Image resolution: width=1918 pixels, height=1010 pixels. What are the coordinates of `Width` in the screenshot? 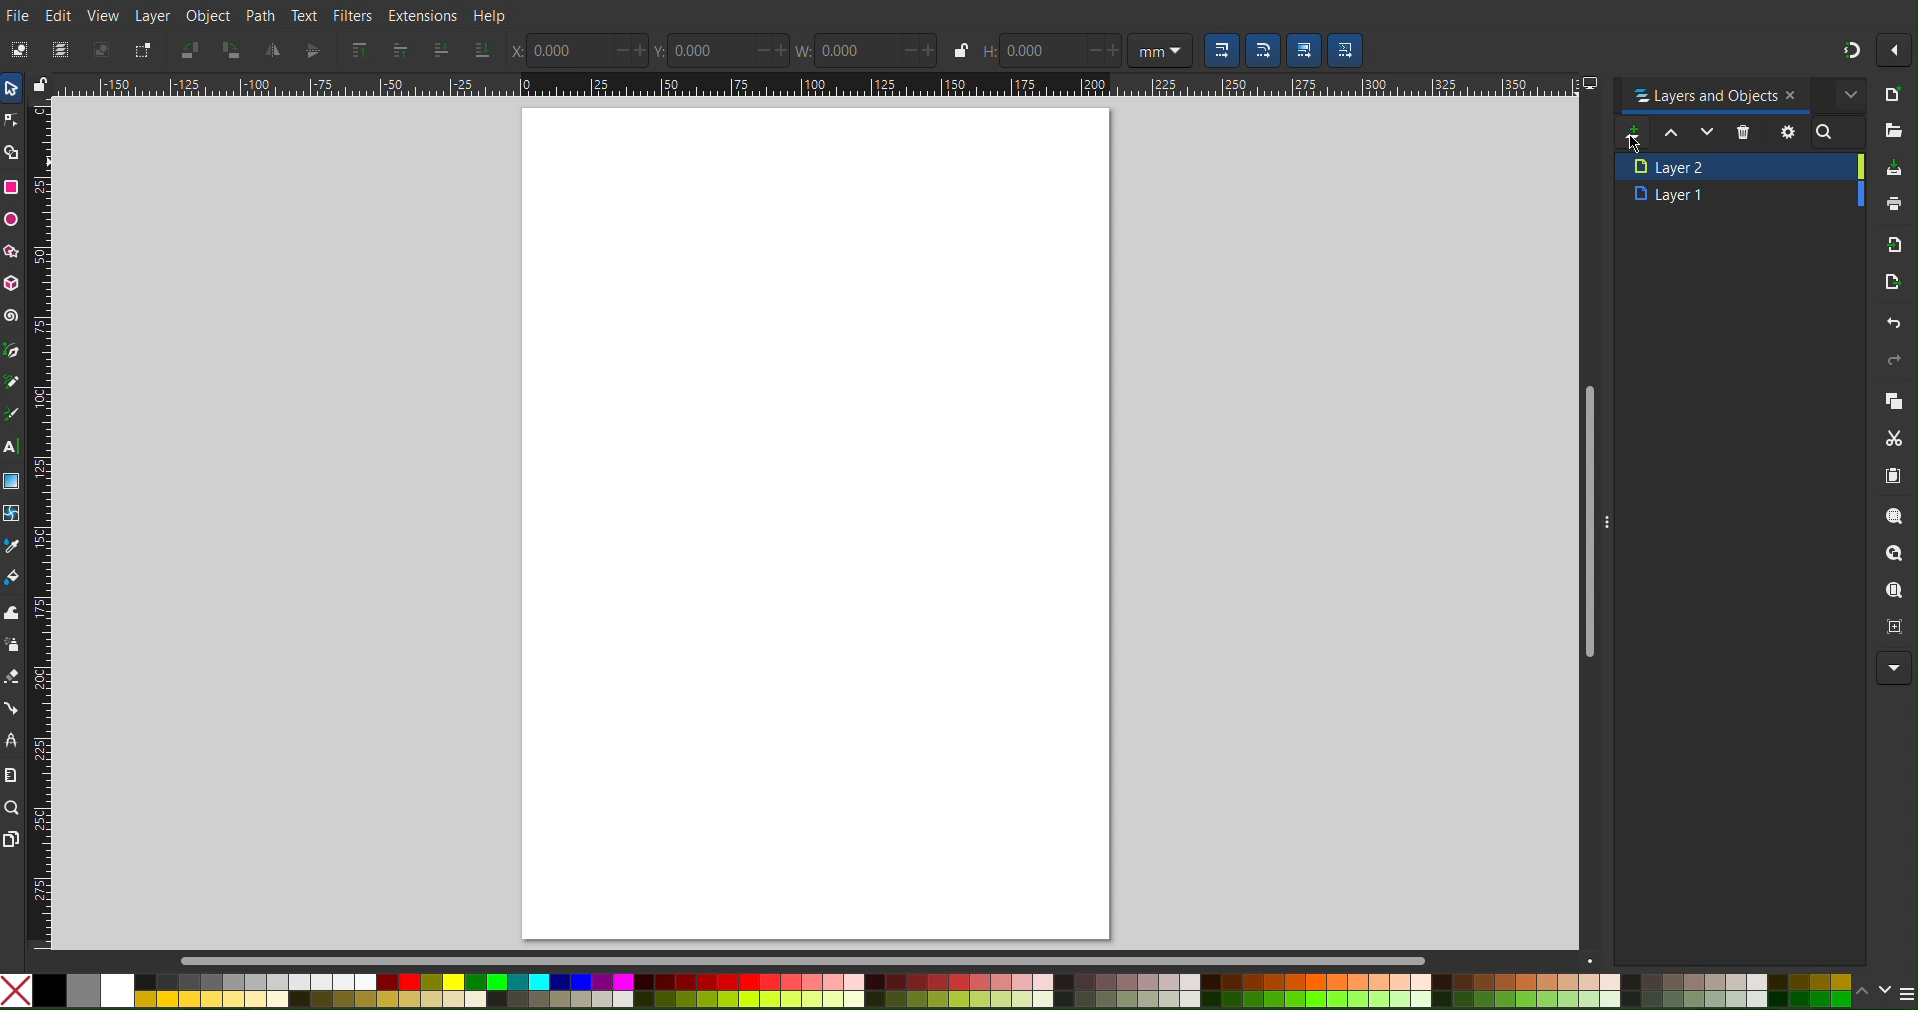 It's located at (870, 52).